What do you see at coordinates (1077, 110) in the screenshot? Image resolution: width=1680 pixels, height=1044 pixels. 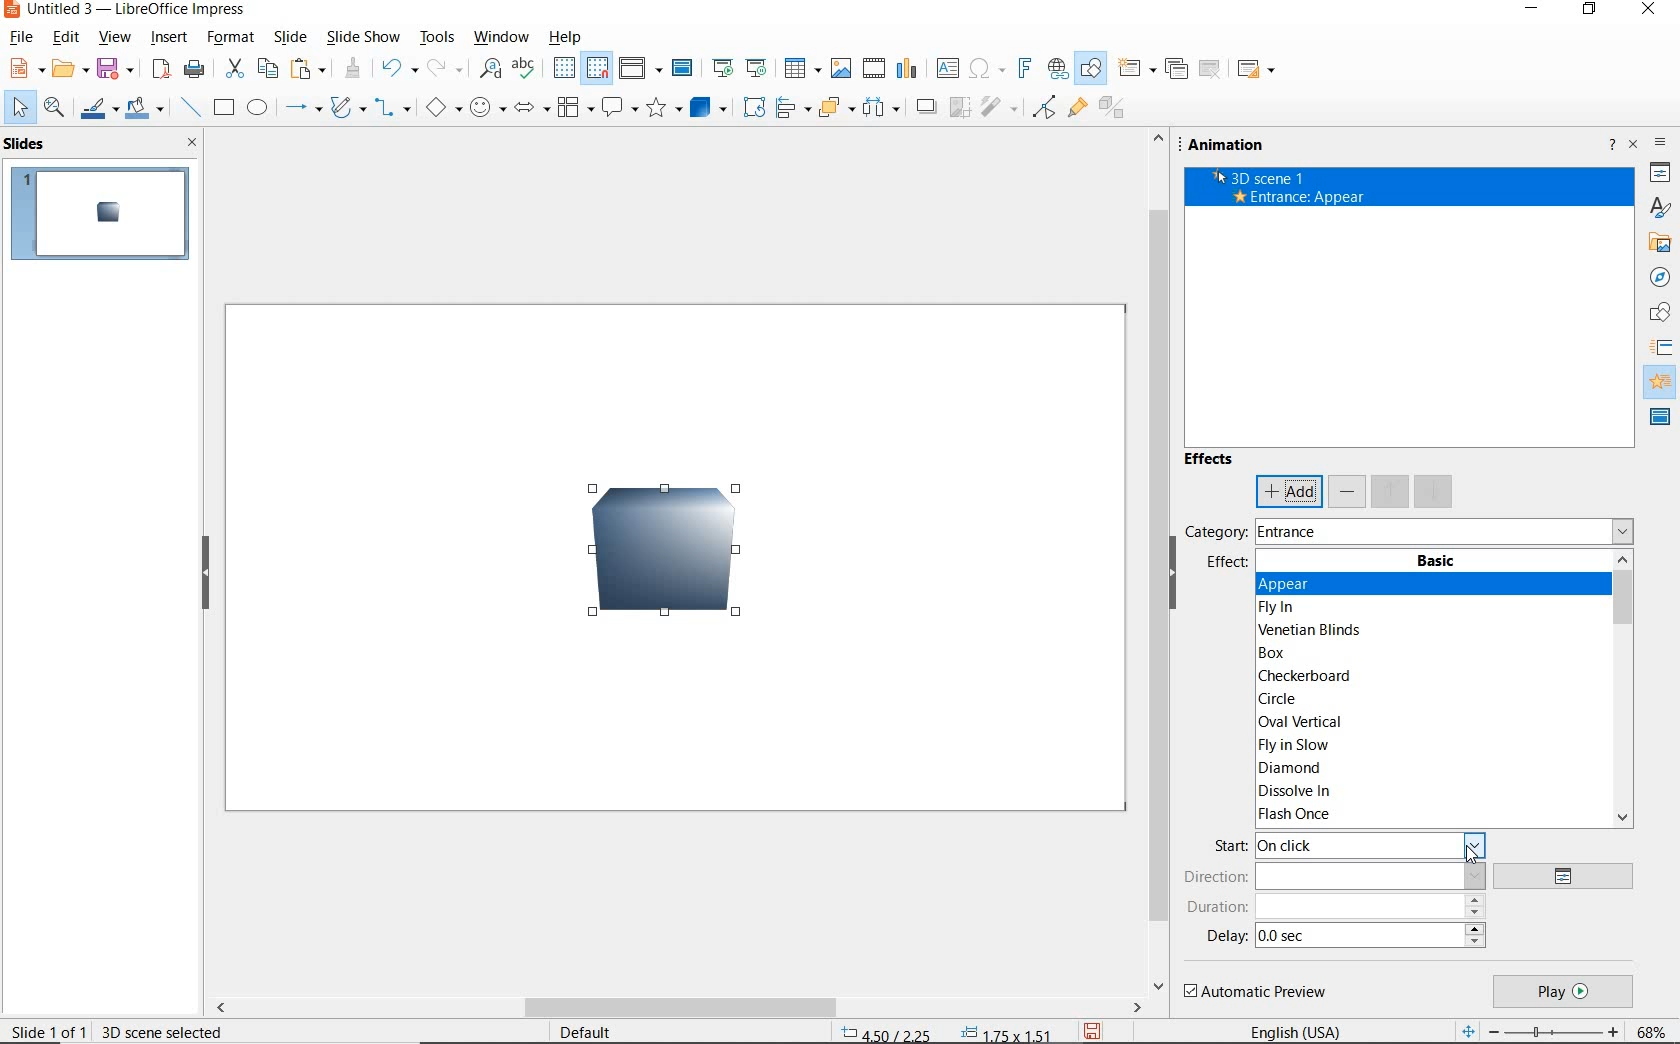 I see `show gluepoint functions` at bounding box center [1077, 110].